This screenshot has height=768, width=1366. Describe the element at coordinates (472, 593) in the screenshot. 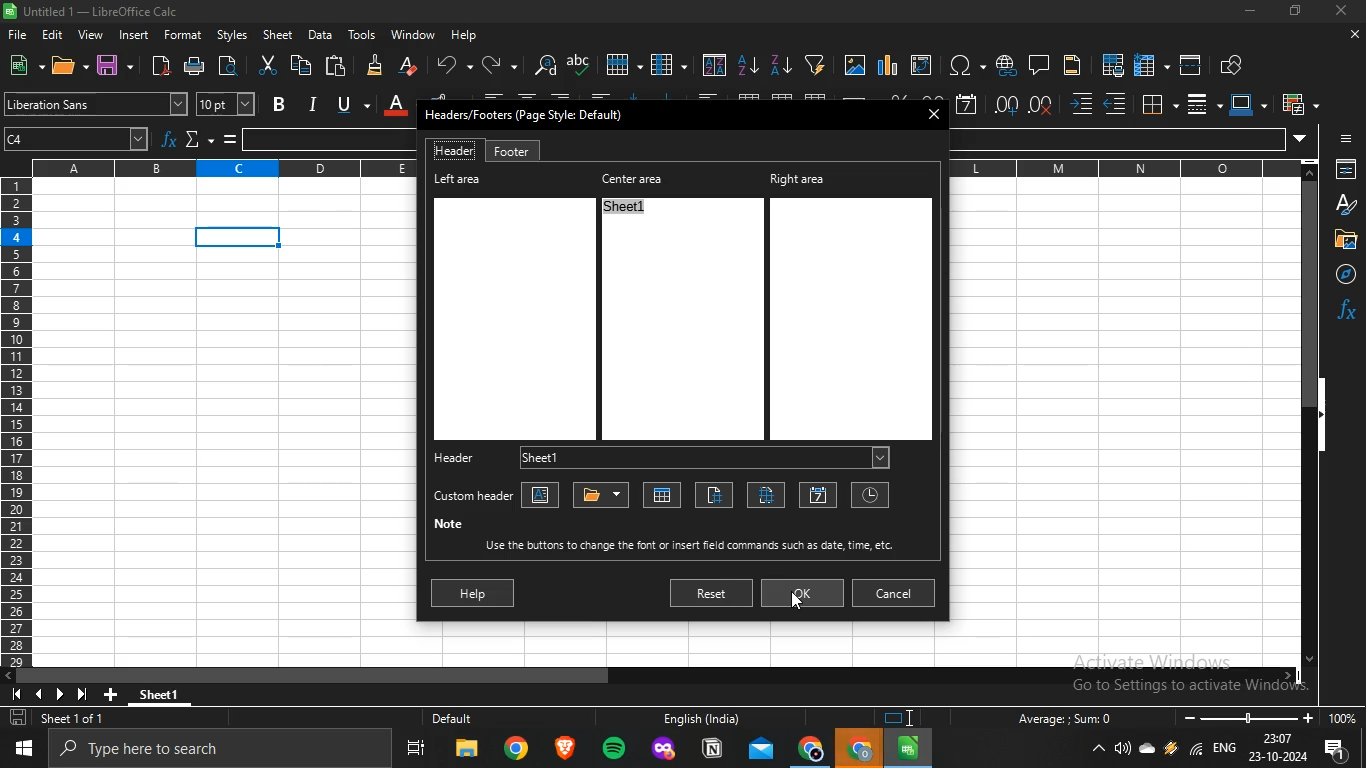

I see `help` at that location.